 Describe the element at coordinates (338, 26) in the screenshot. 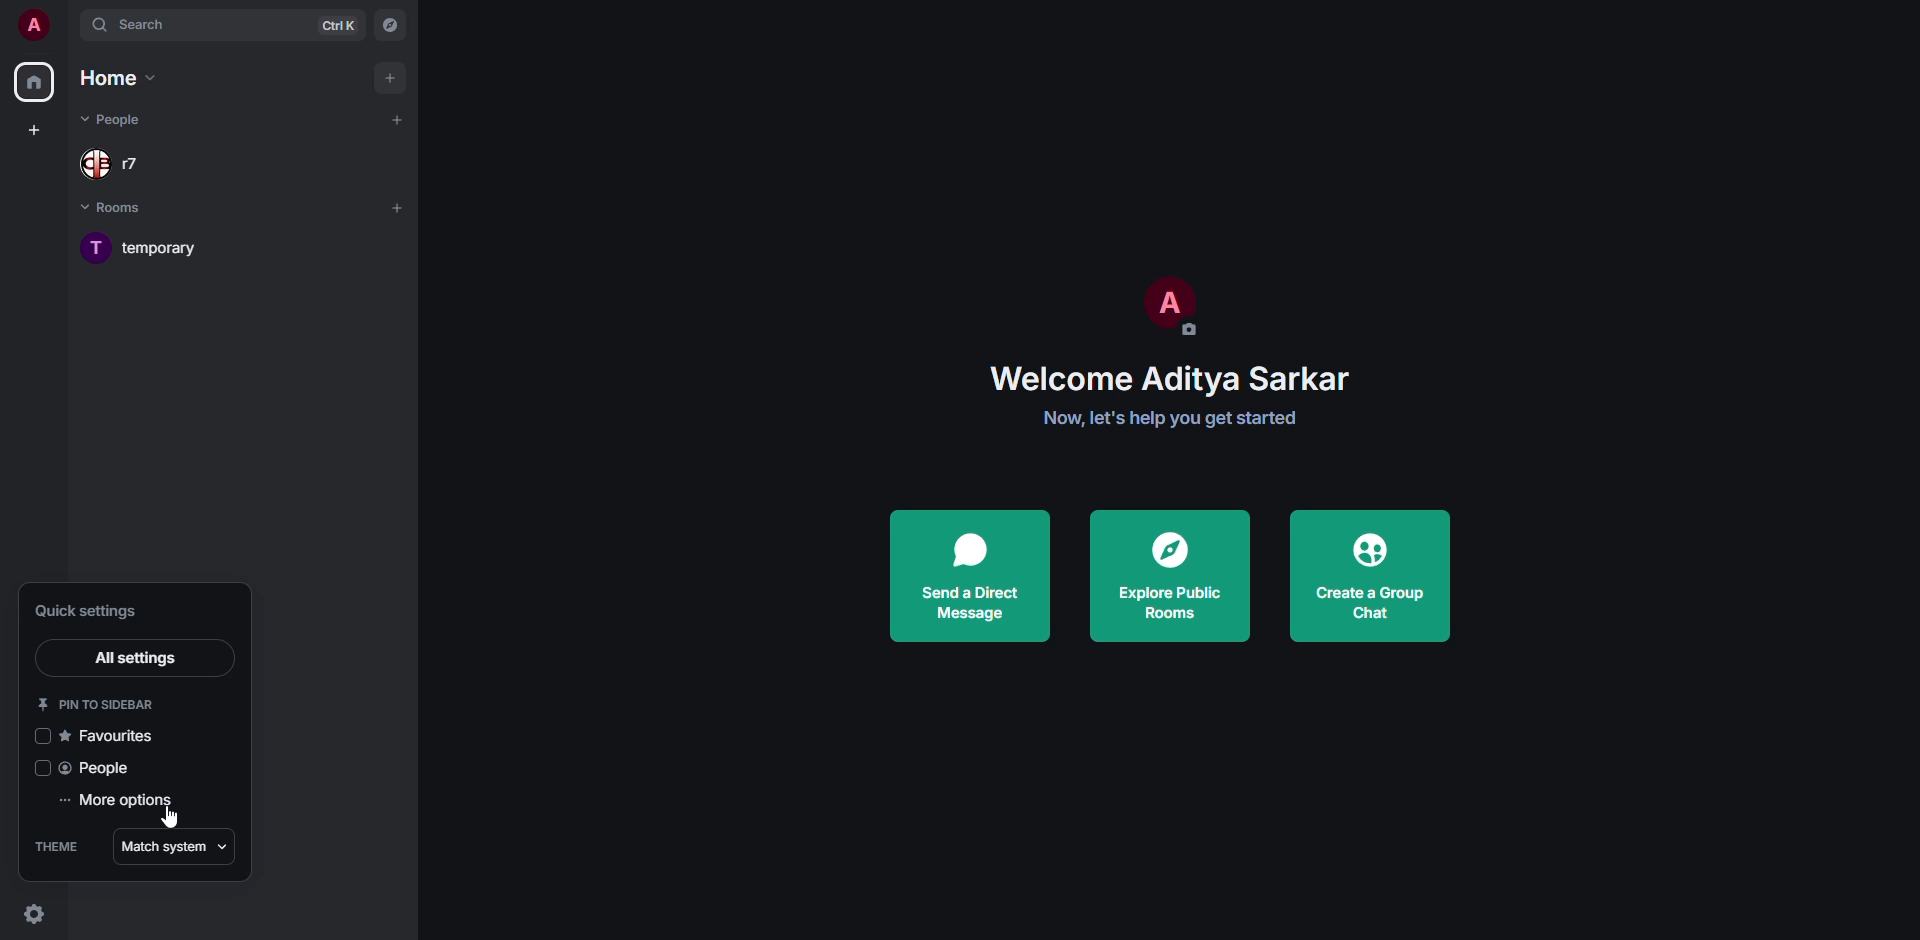

I see `ctrl K` at that location.